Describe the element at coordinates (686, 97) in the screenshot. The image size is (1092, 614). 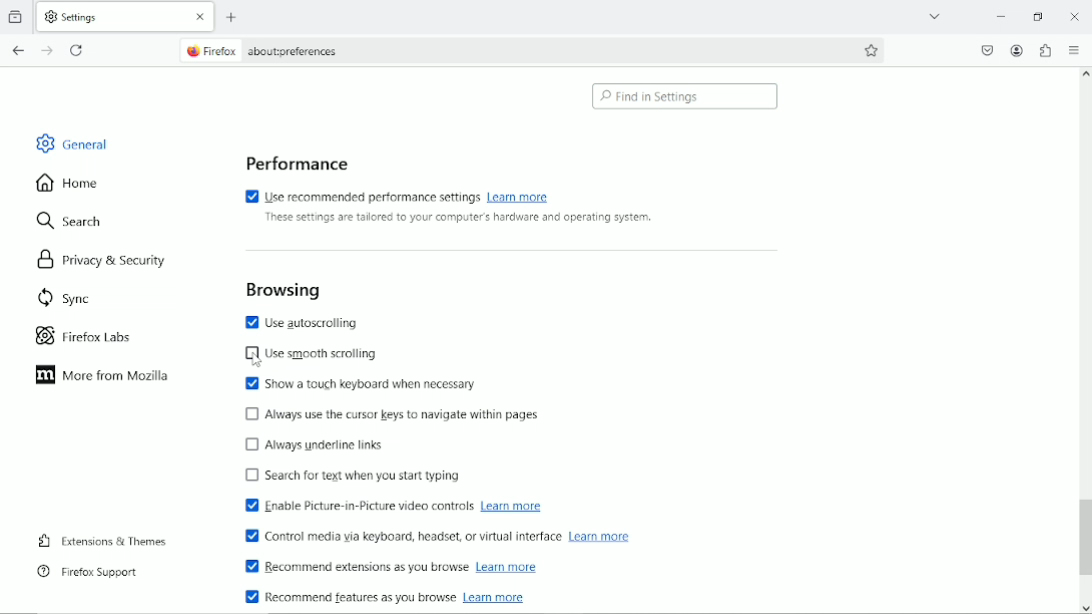
I see `Find in settings` at that location.